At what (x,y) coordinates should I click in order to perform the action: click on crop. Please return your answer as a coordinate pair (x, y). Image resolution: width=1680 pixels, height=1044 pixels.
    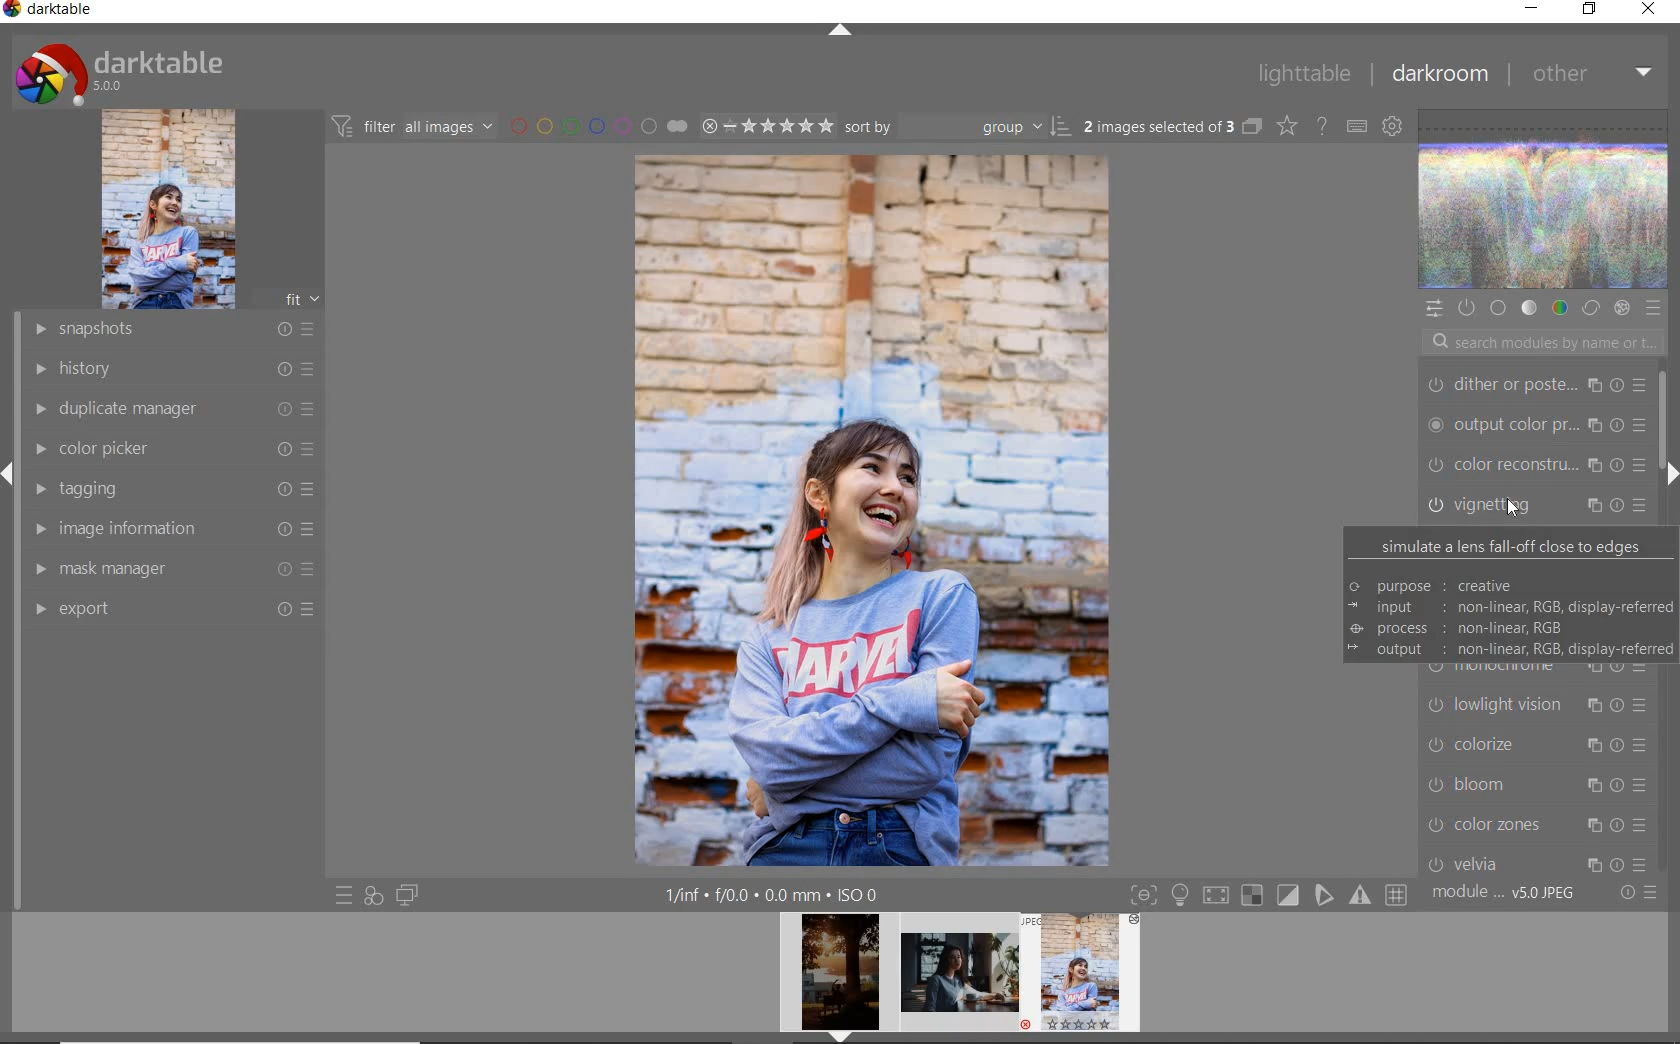
    Looking at the image, I should click on (1537, 424).